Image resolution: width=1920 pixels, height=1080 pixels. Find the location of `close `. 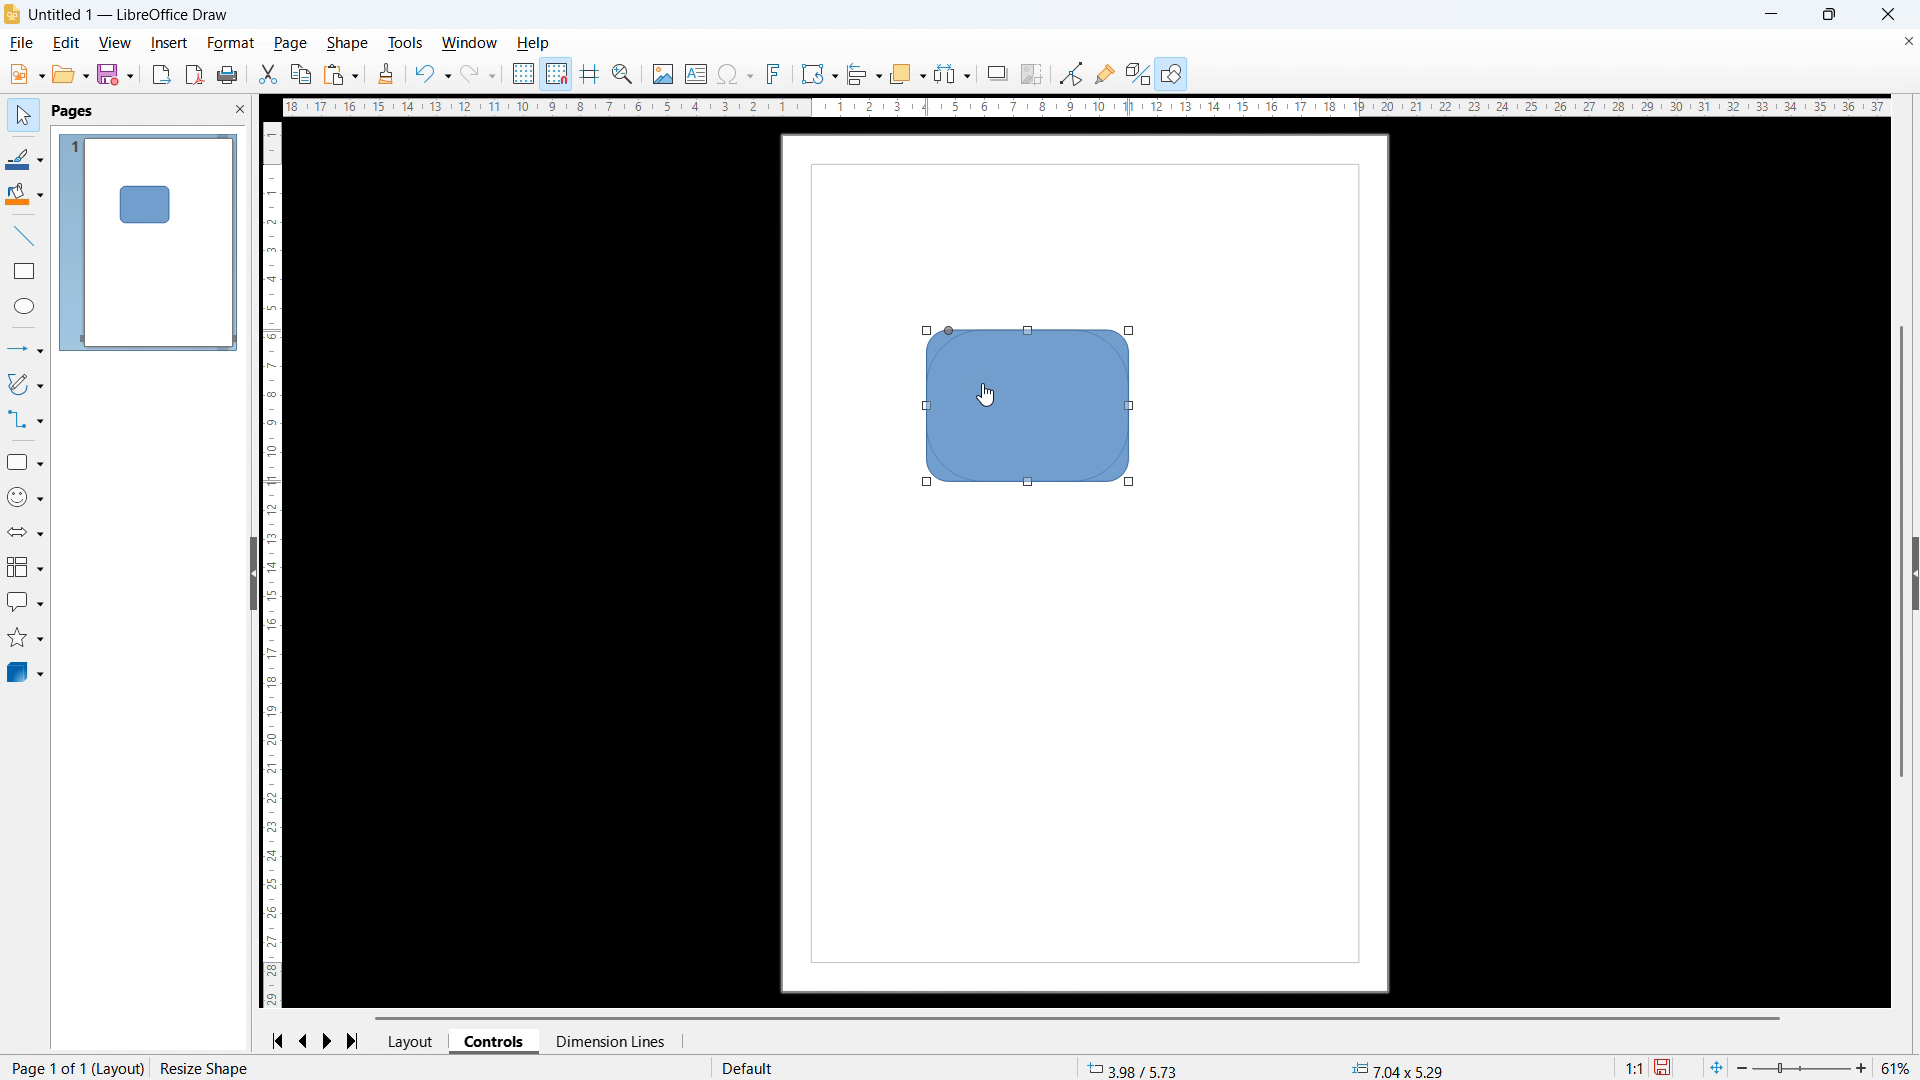

close  is located at coordinates (1887, 14).